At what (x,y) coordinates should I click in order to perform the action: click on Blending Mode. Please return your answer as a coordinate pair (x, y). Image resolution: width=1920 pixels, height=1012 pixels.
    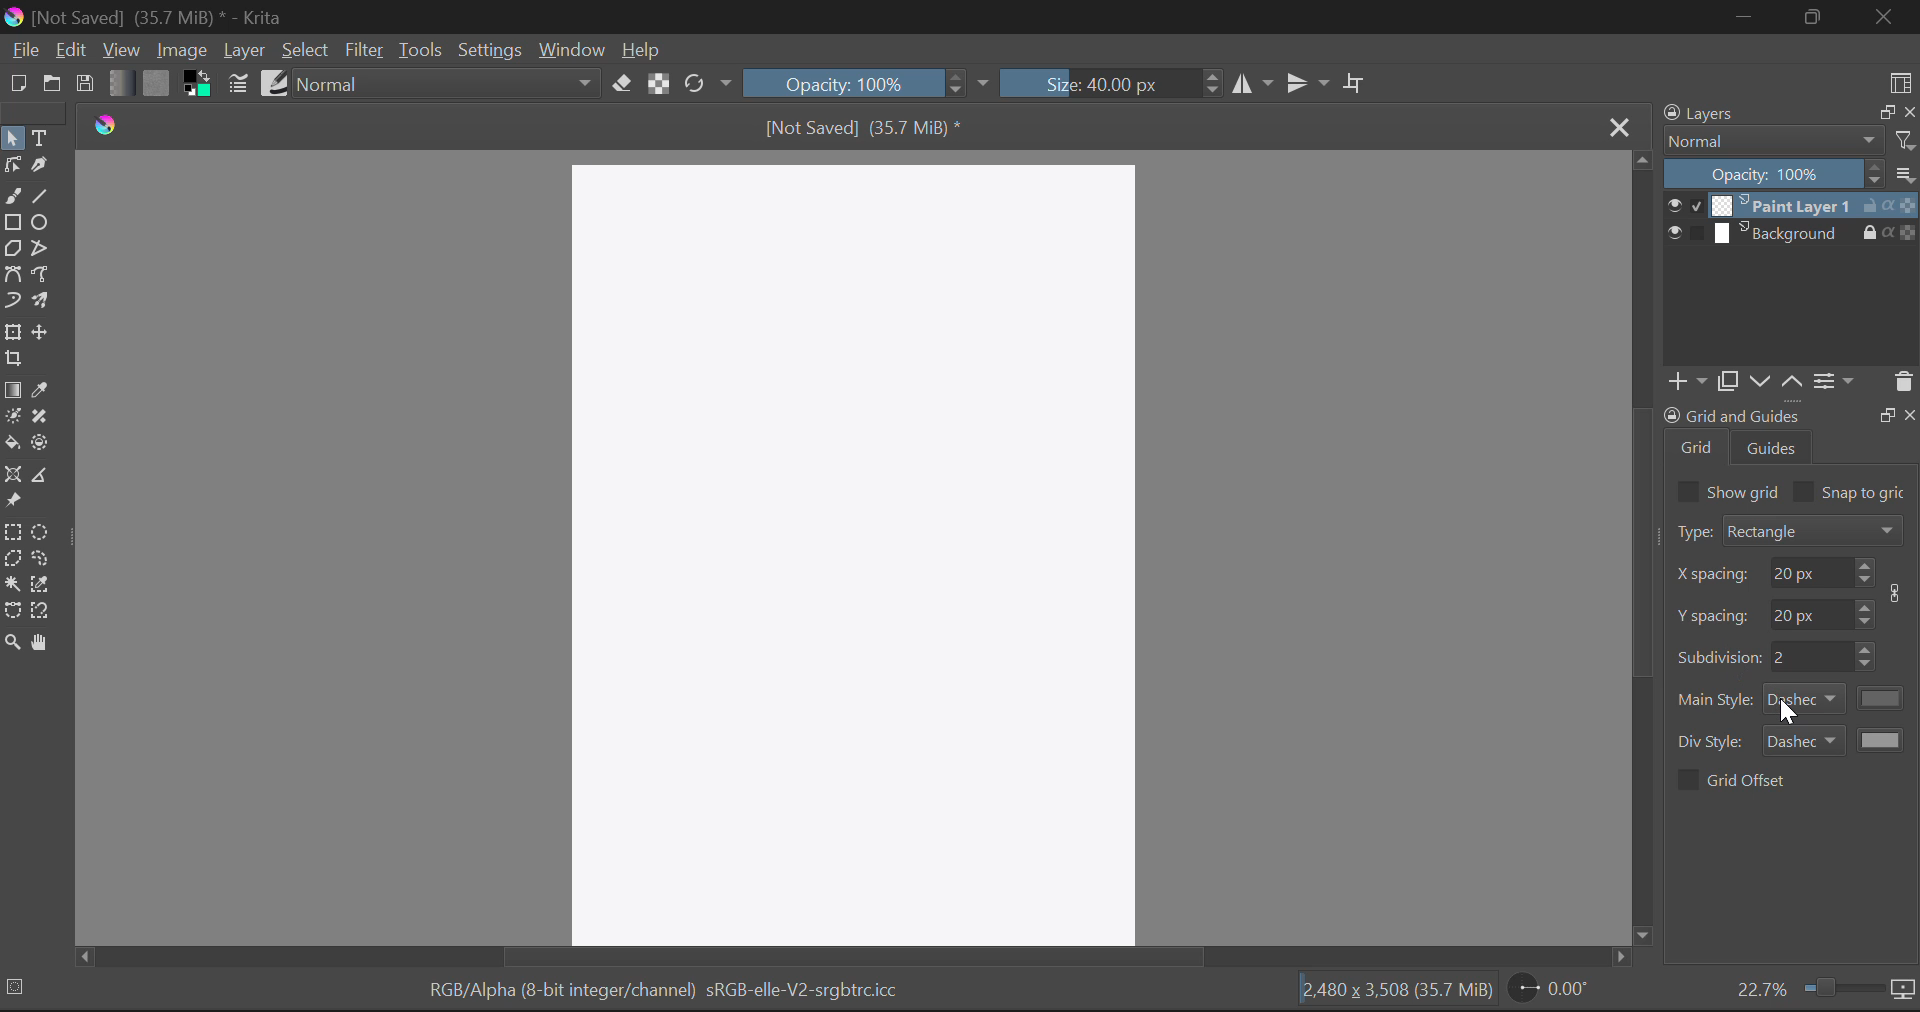
    Looking at the image, I should click on (450, 83).